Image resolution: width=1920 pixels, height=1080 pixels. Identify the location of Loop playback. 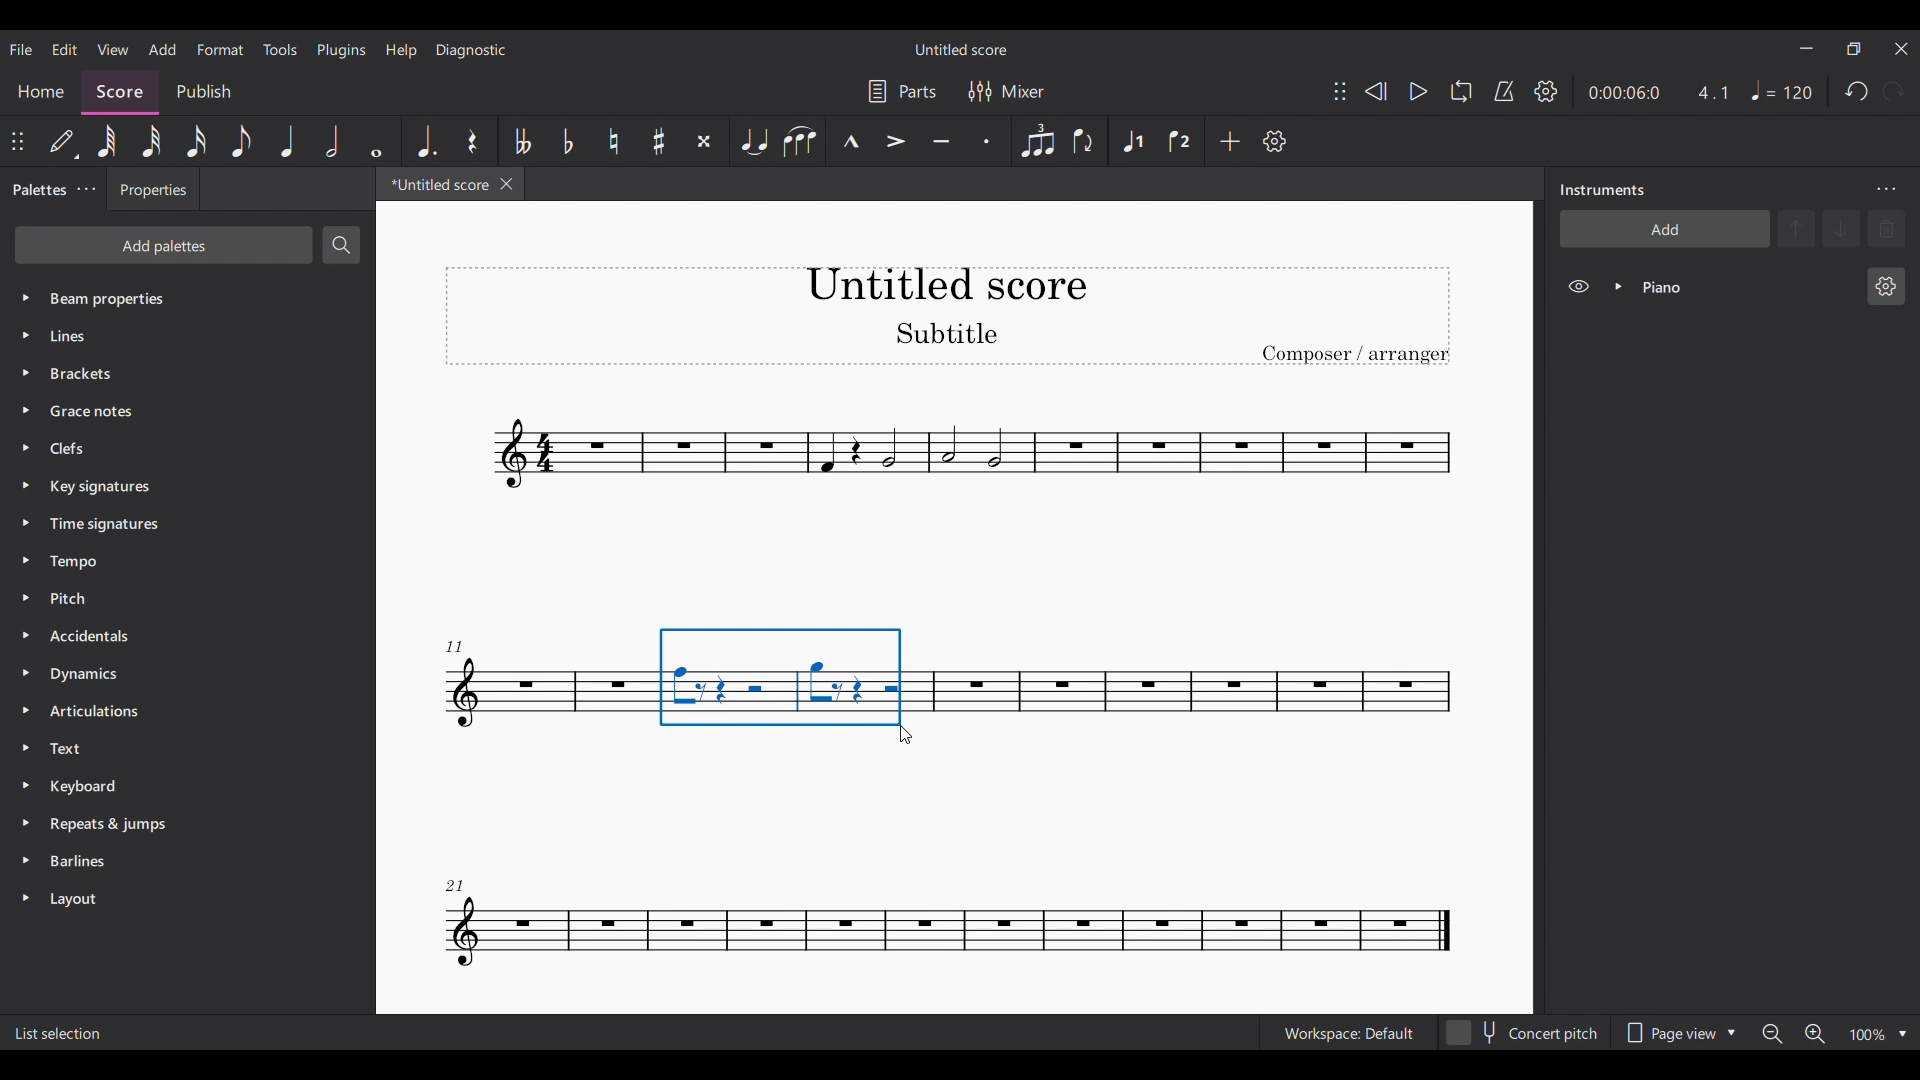
(1461, 91).